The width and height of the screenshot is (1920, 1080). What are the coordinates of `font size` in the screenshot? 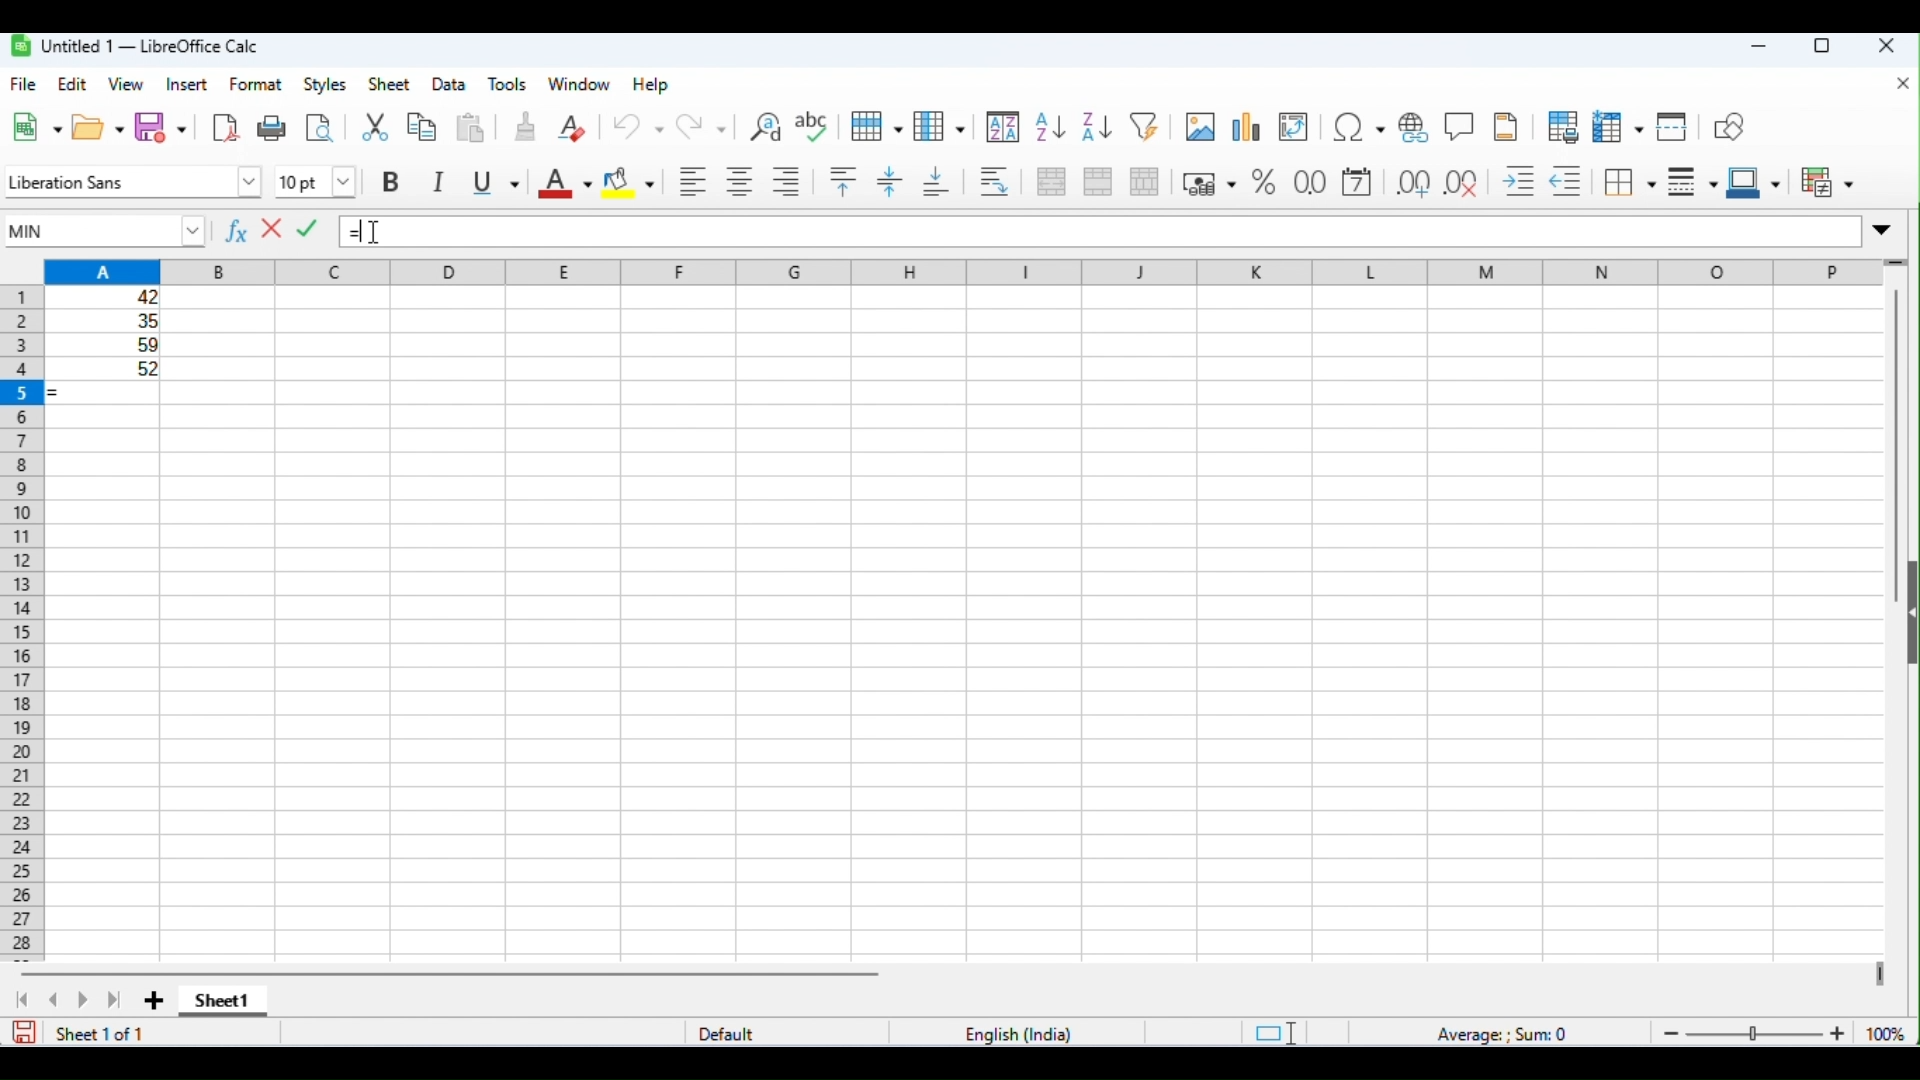 It's located at (316, 181).